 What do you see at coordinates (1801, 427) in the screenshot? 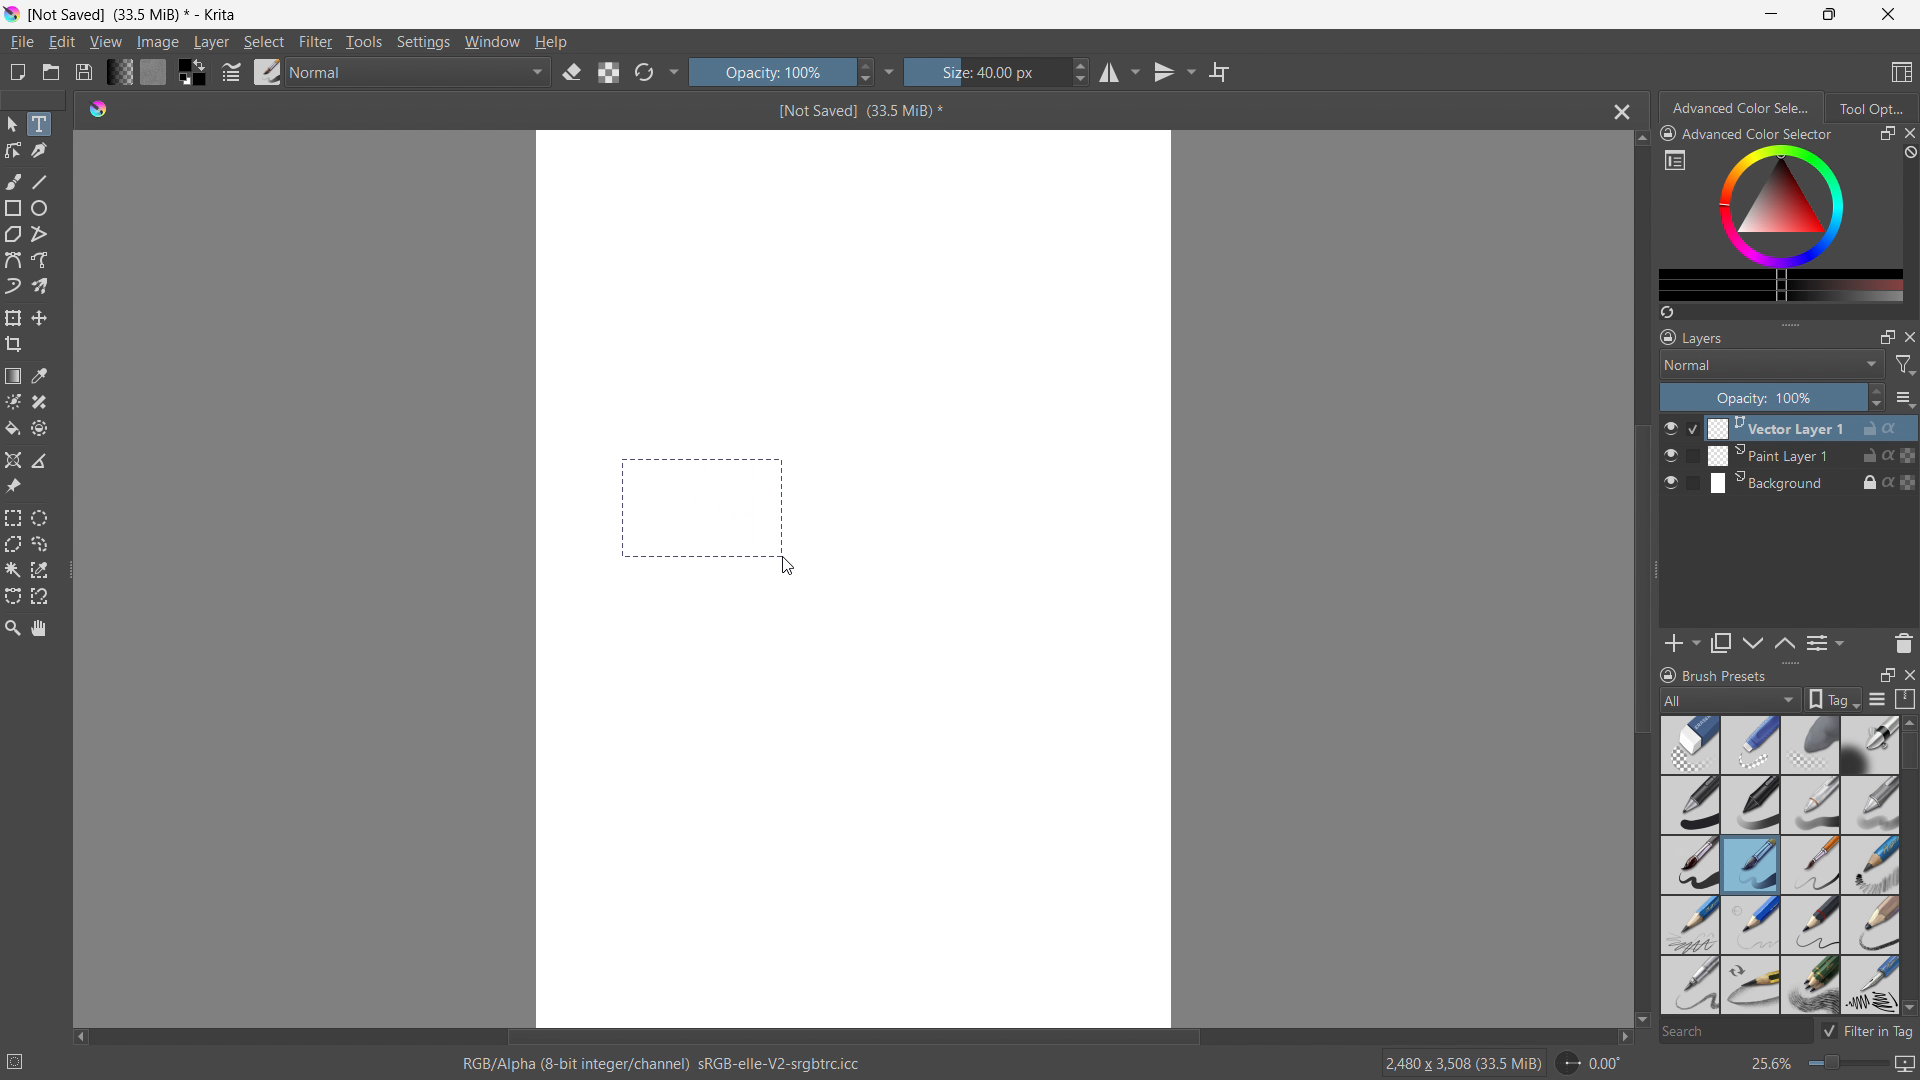
I see `Vector Layer 1` at bounding box center [1801, 427].